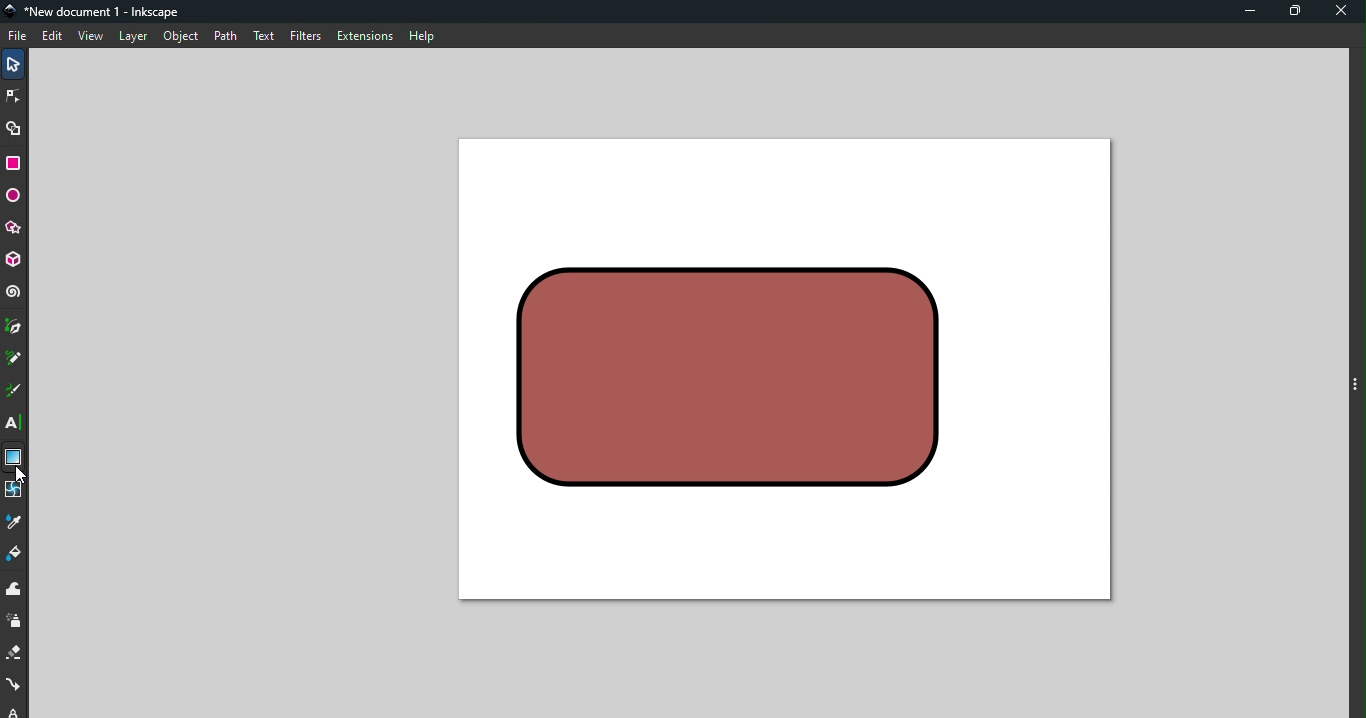  Describe the element at coordinates (14, 227) in the screenshot. I see `star/polygon tool` at that location.